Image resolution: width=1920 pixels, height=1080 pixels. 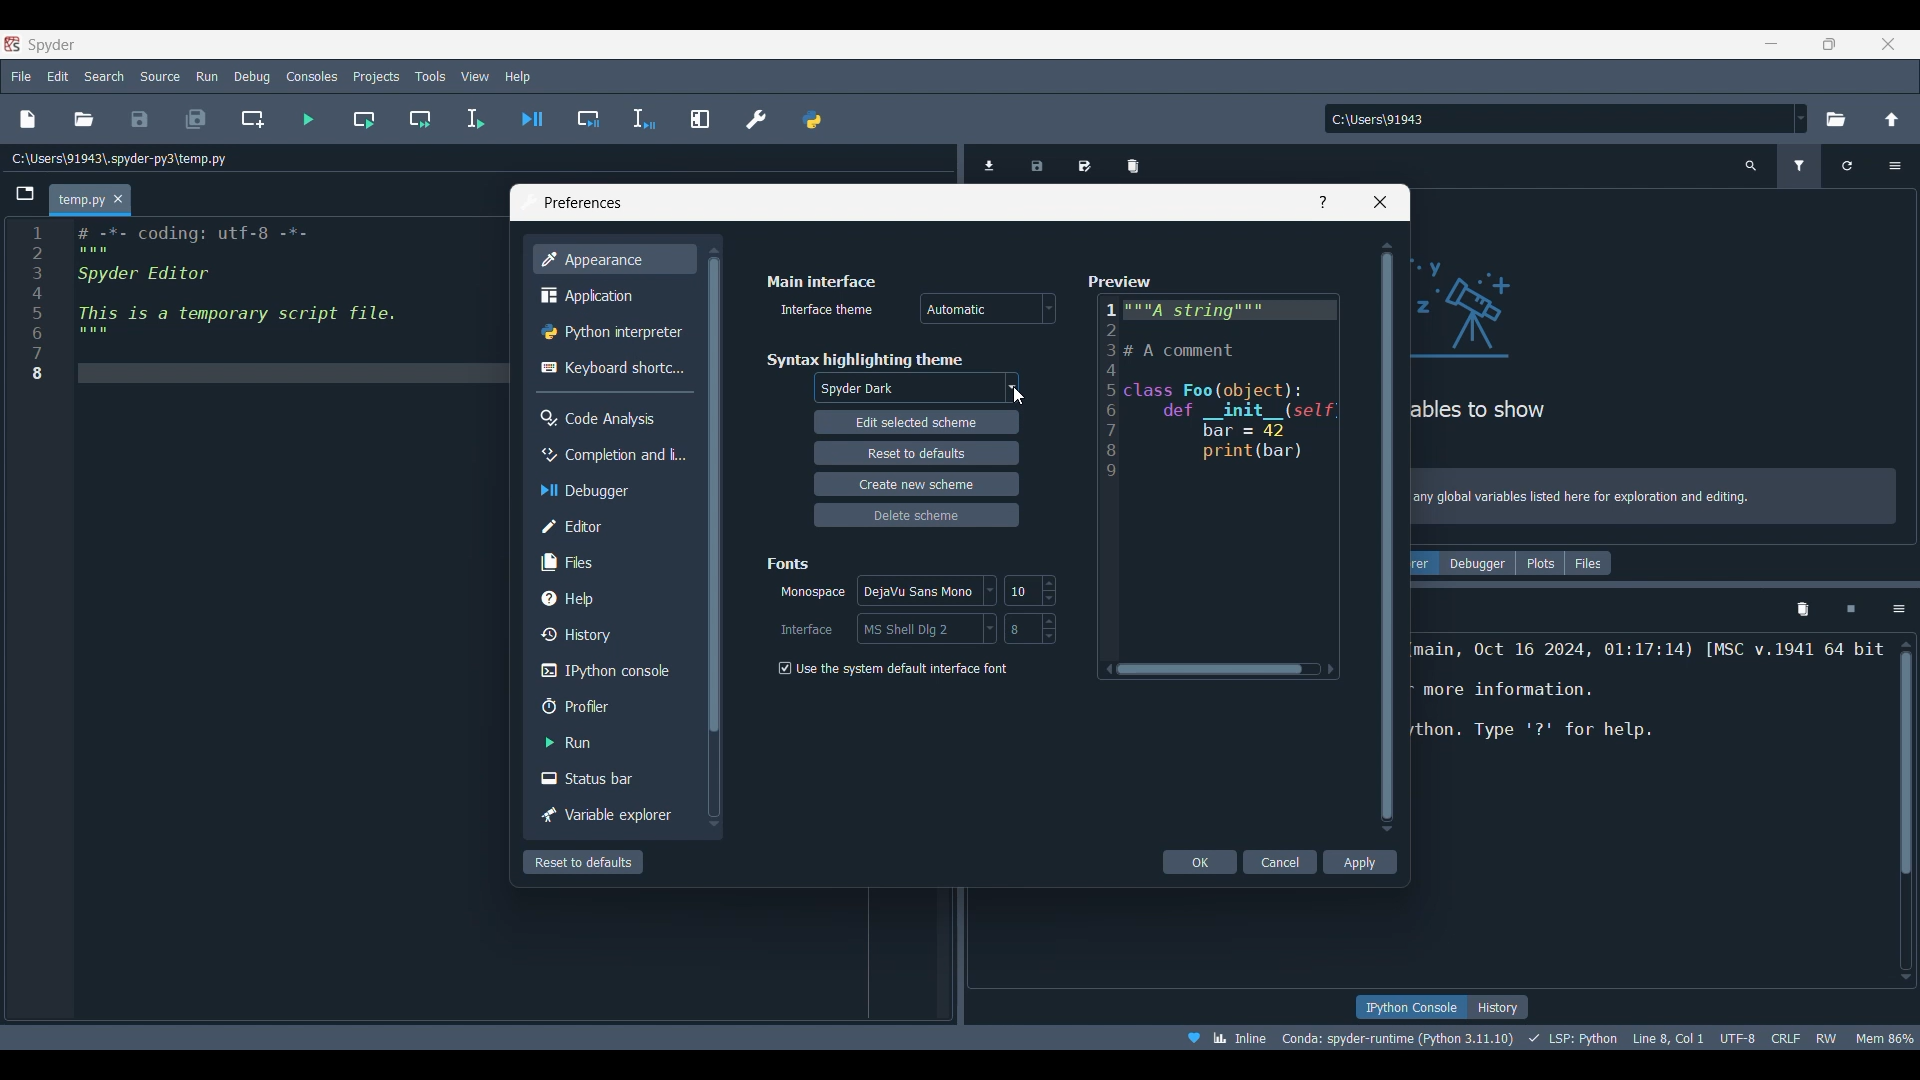 I want to click on IPython console, so click(x=1410, y=1007).